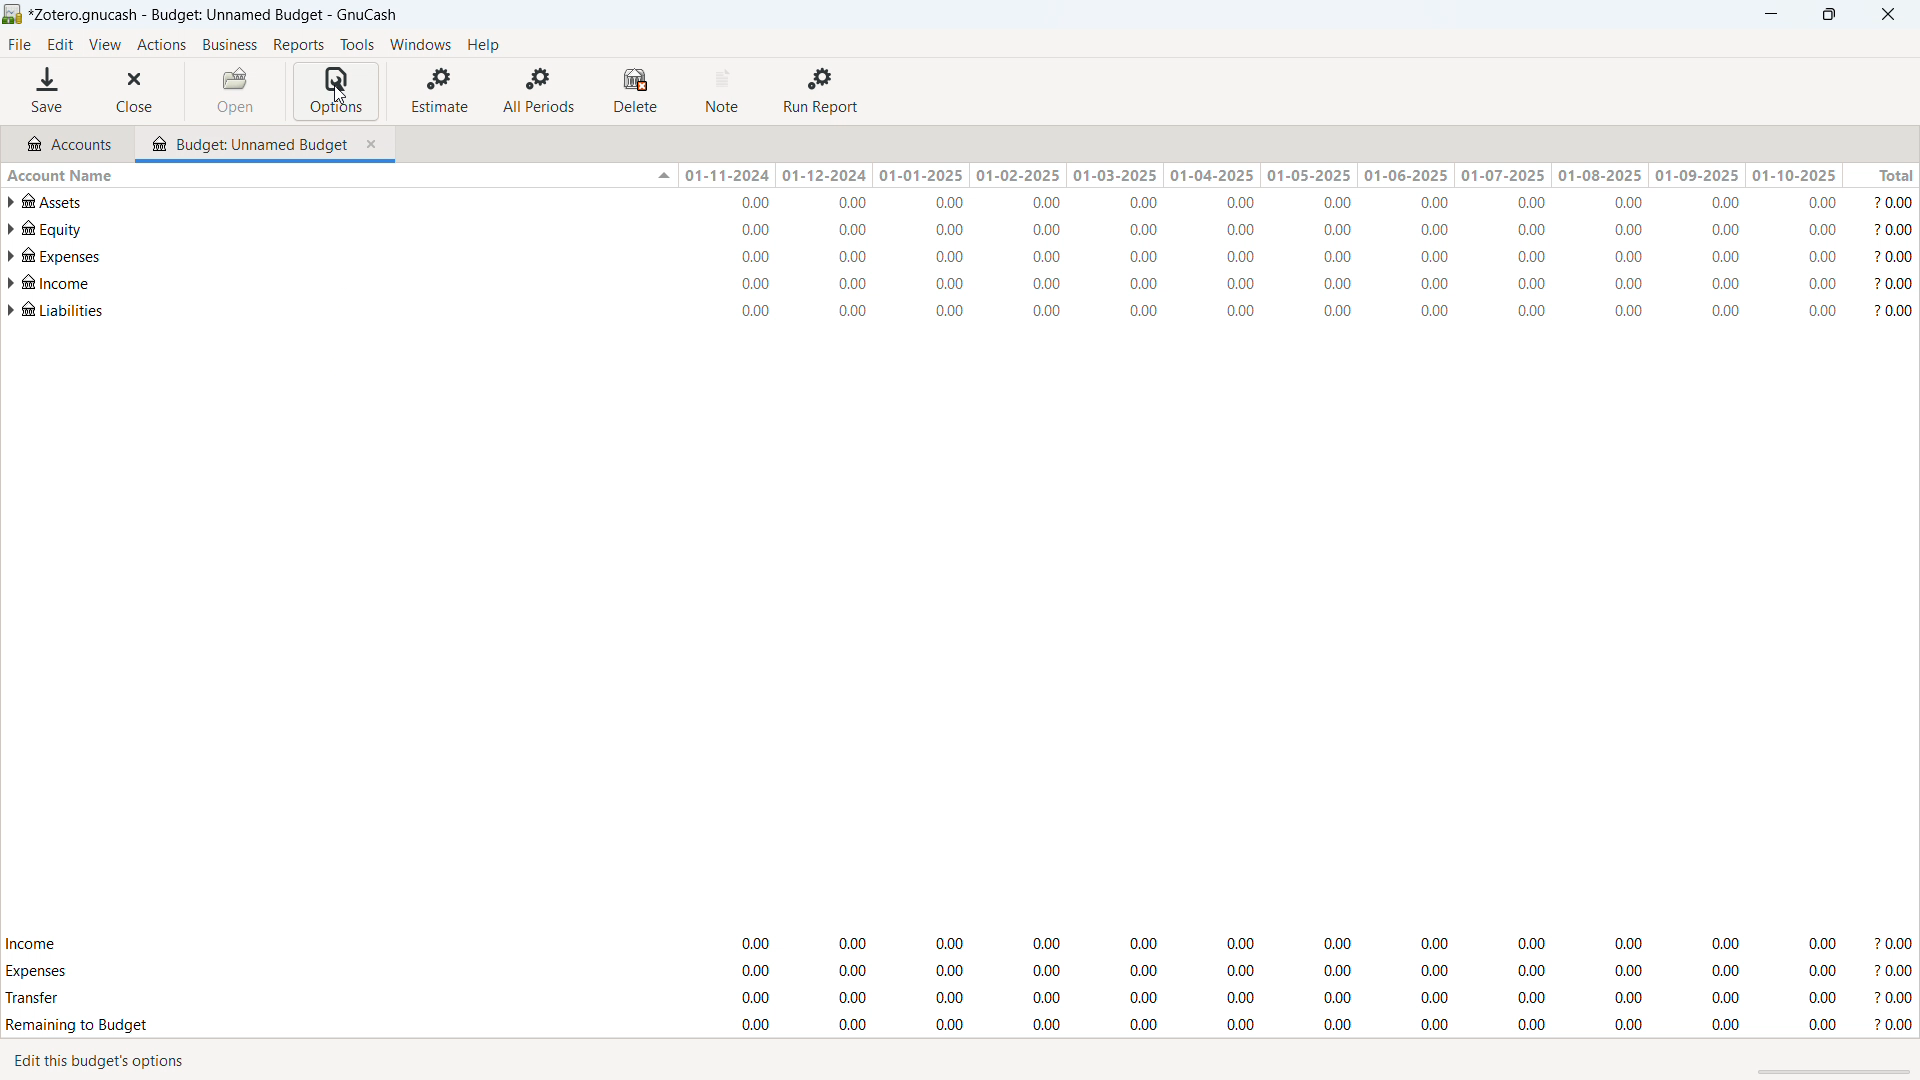 Image resolution: width=1920 pixels, height=1080 pixels. I want to click on sort by account name, so click(338, 174).